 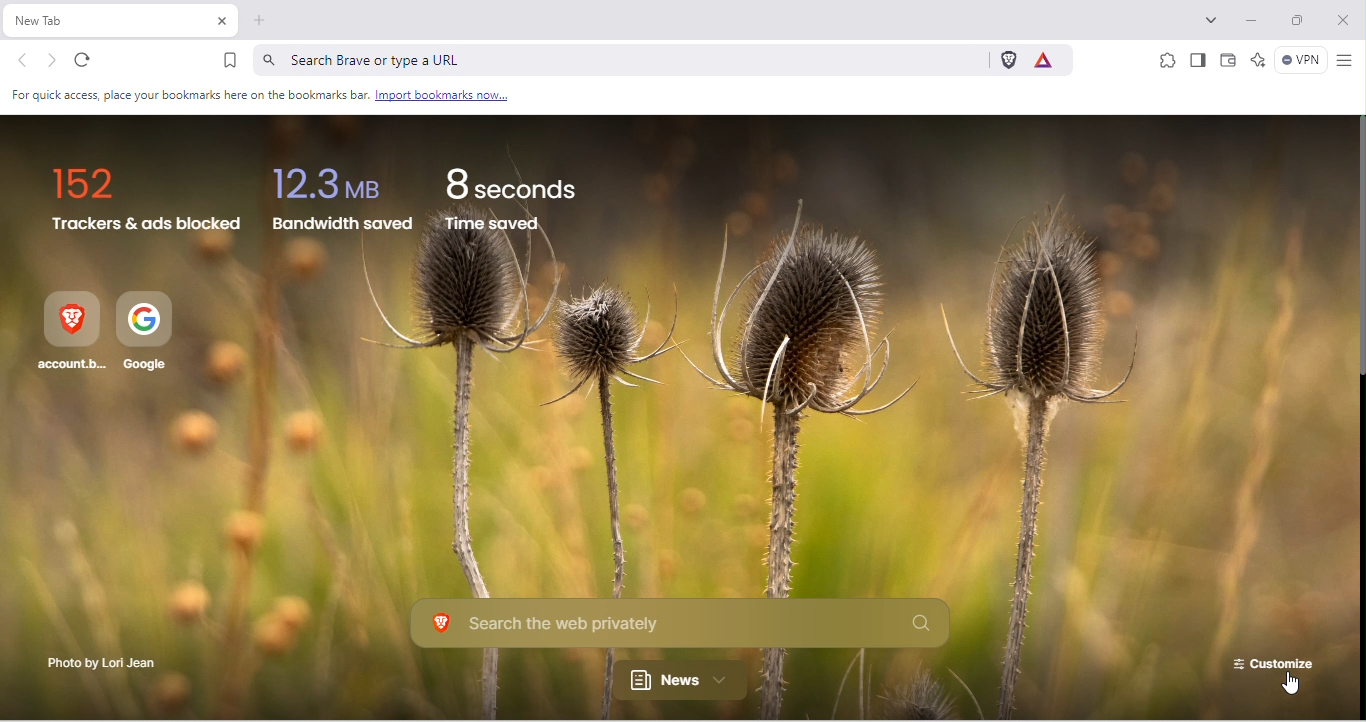 What do you see at coordinates (1257, 61) in the screenshot?
I see `Leo AI` at bounding box center [1257, 61].